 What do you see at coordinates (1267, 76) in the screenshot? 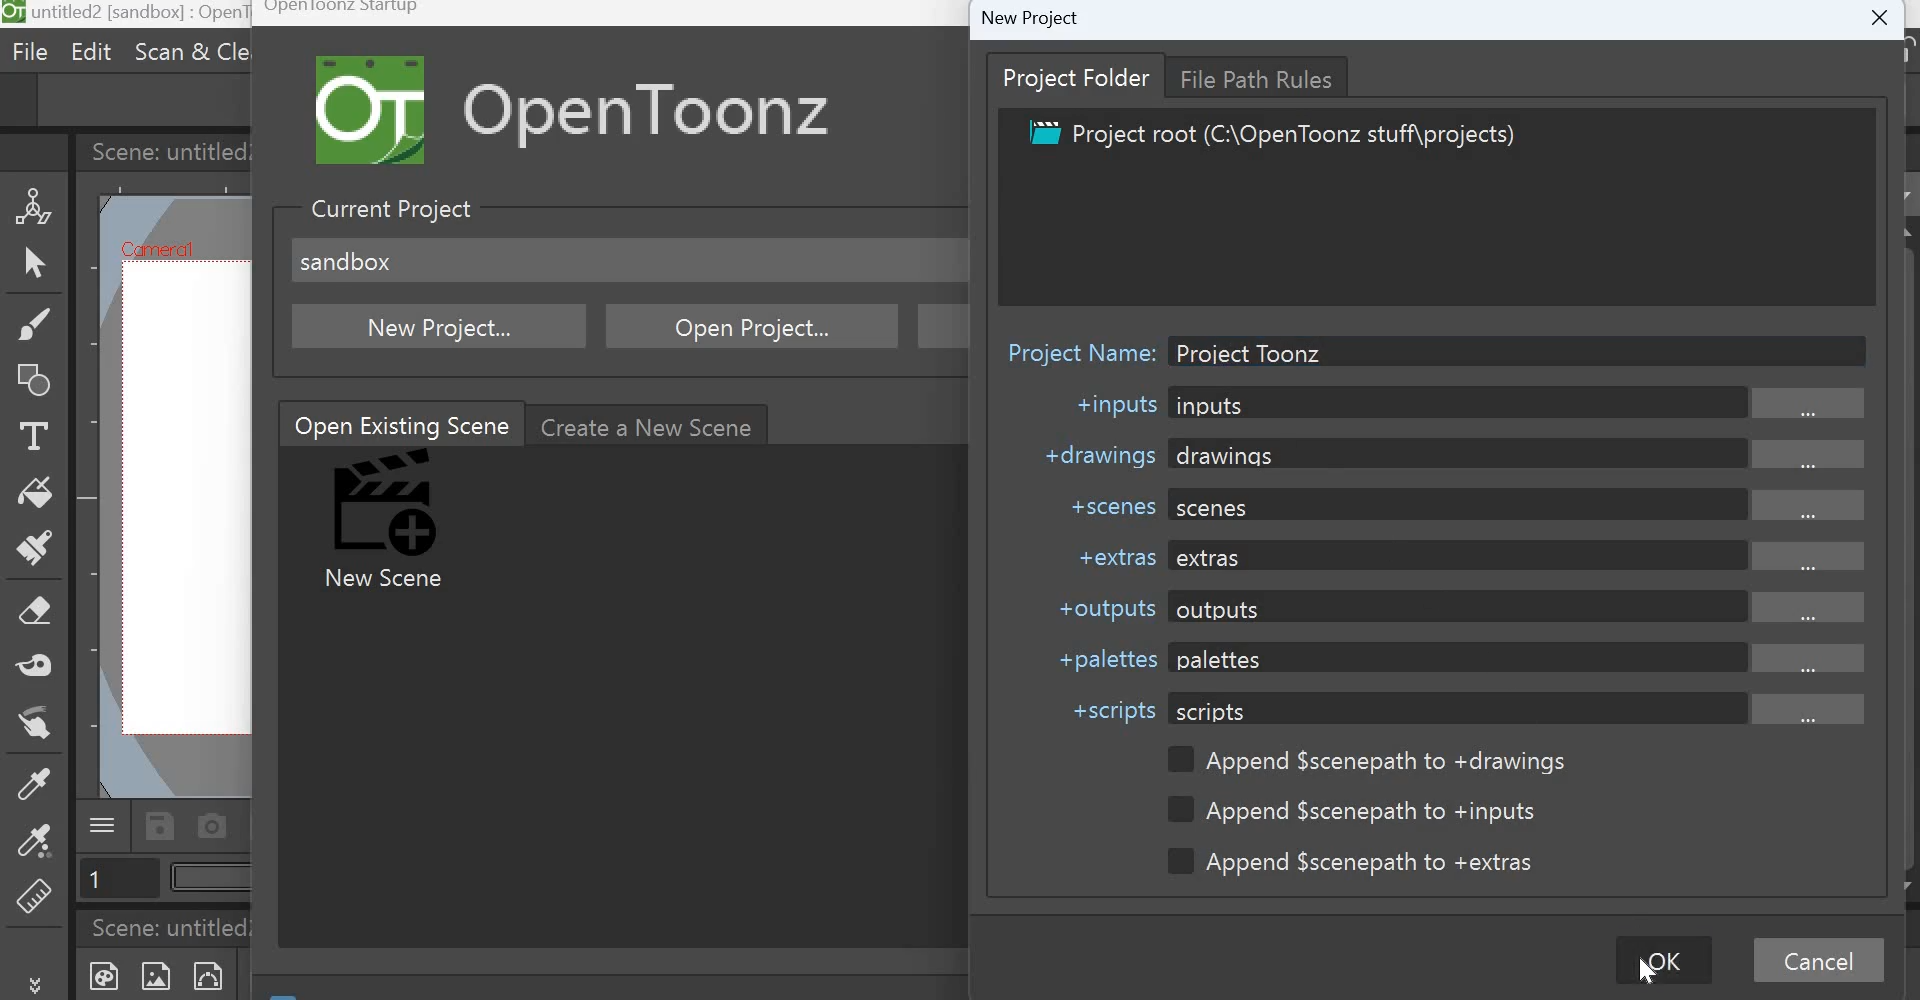
I see `File Path Rules` at bounding box center [1267, 76].